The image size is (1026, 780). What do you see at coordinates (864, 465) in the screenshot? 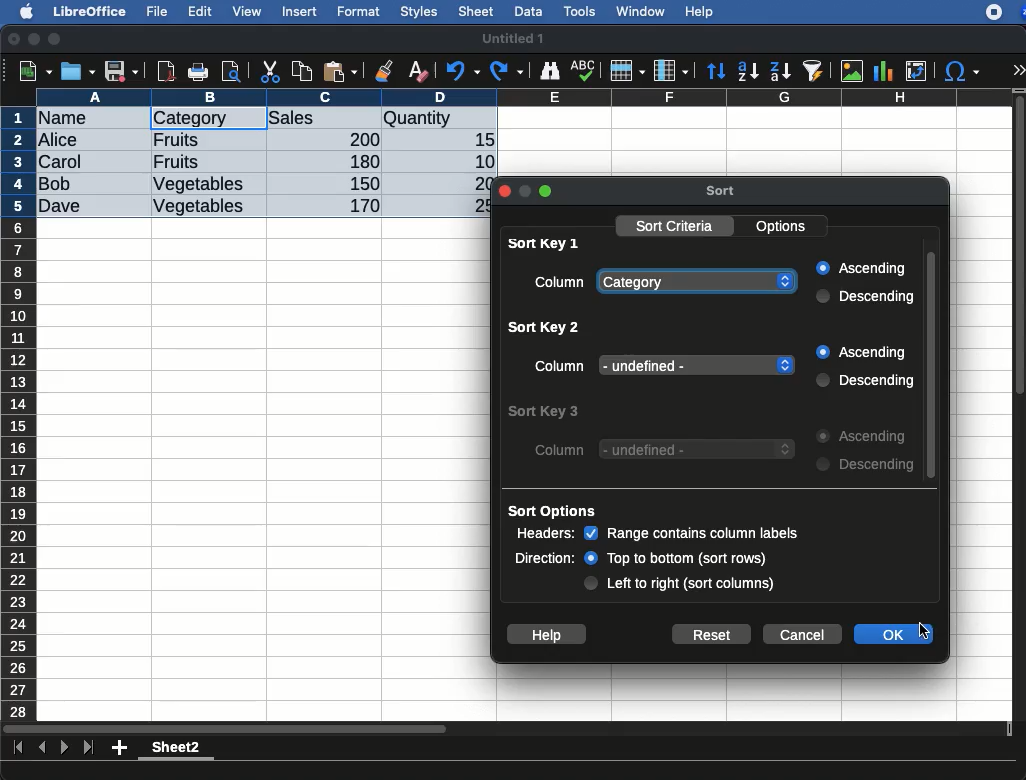
I see `descending` at bounding box center [864, 465].